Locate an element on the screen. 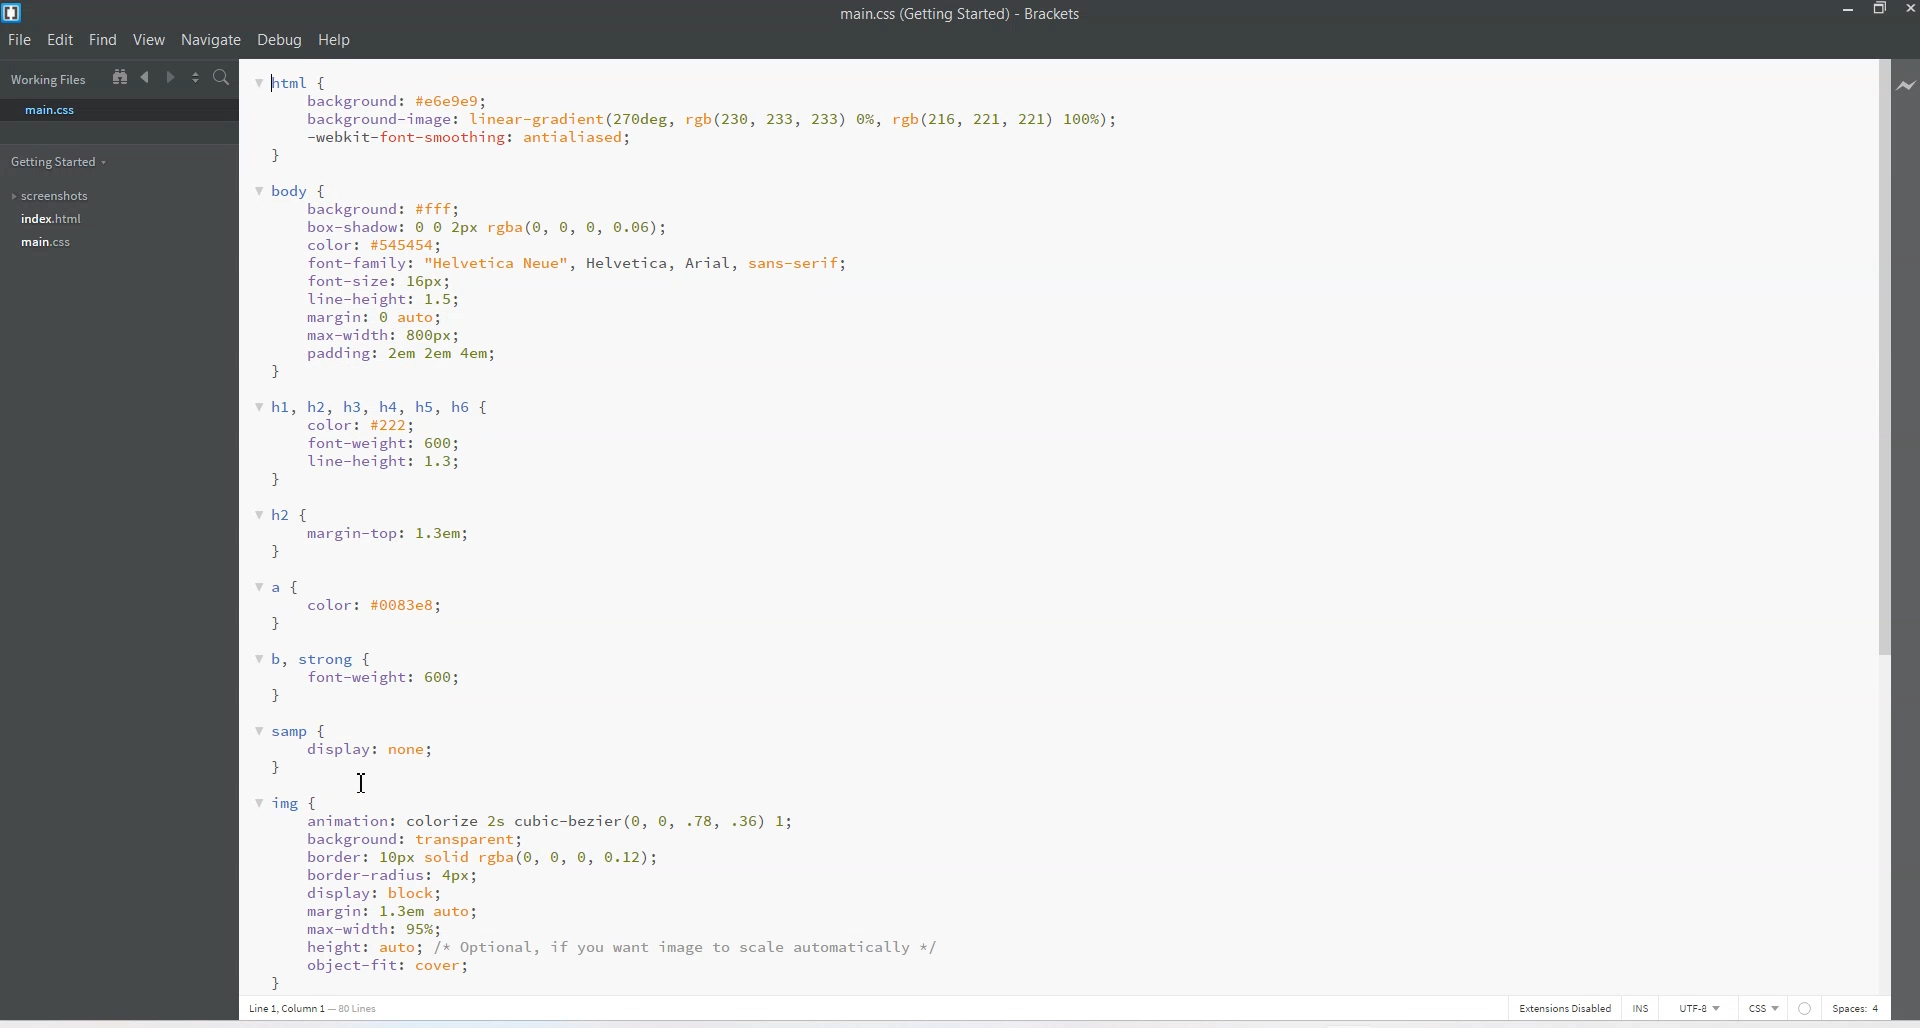  CSS is located at coordinates (1764, 1007).